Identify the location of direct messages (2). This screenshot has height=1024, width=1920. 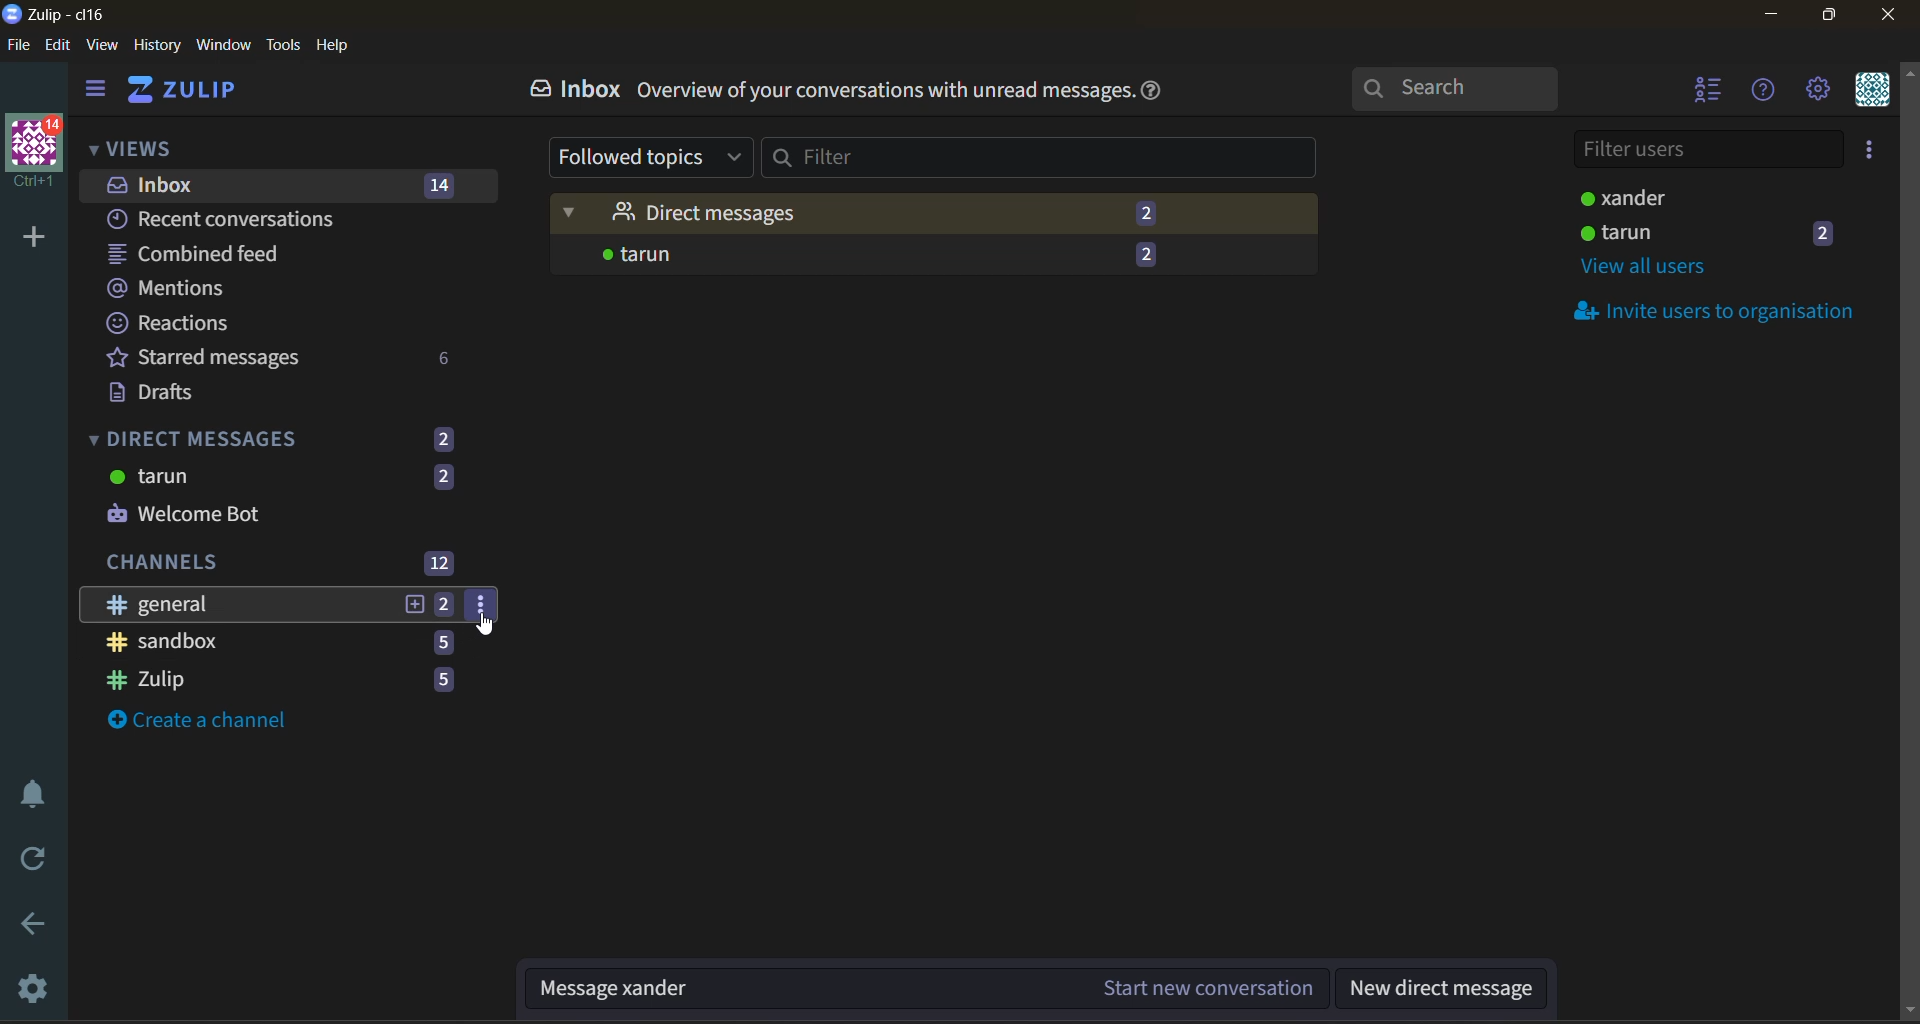
(935, 214).